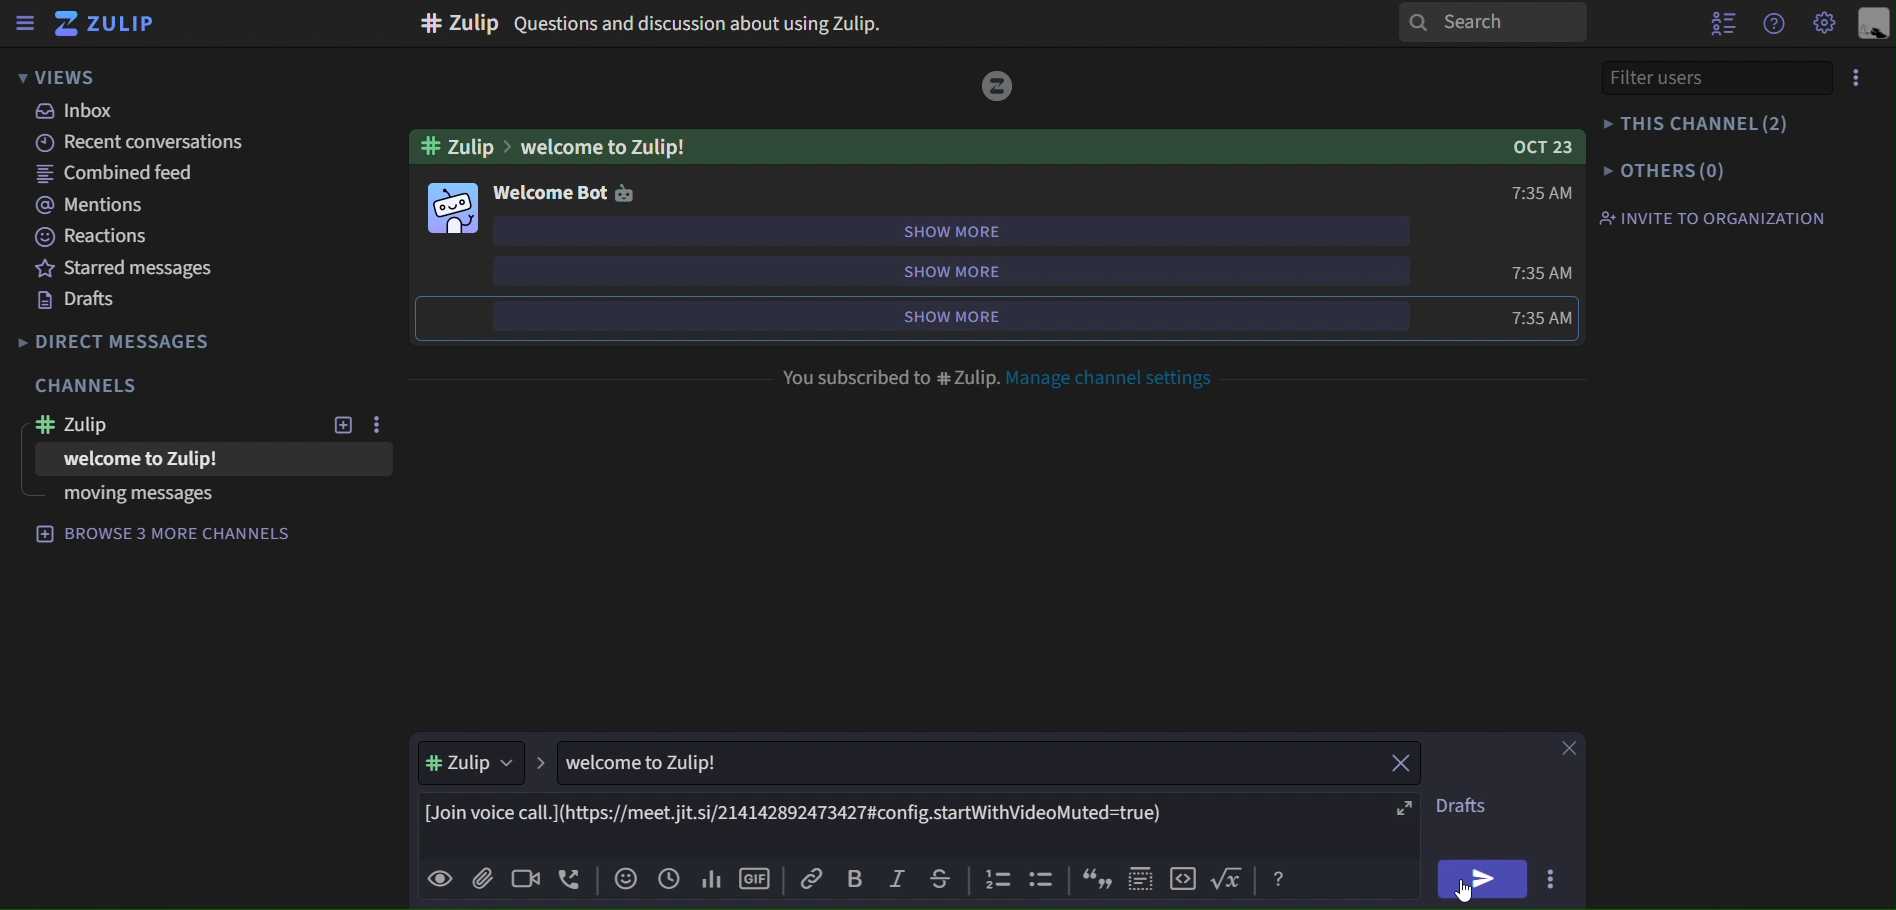 This screenshot has height=910, width=1896. I want to click on fullscreen, so click(1402, 810).